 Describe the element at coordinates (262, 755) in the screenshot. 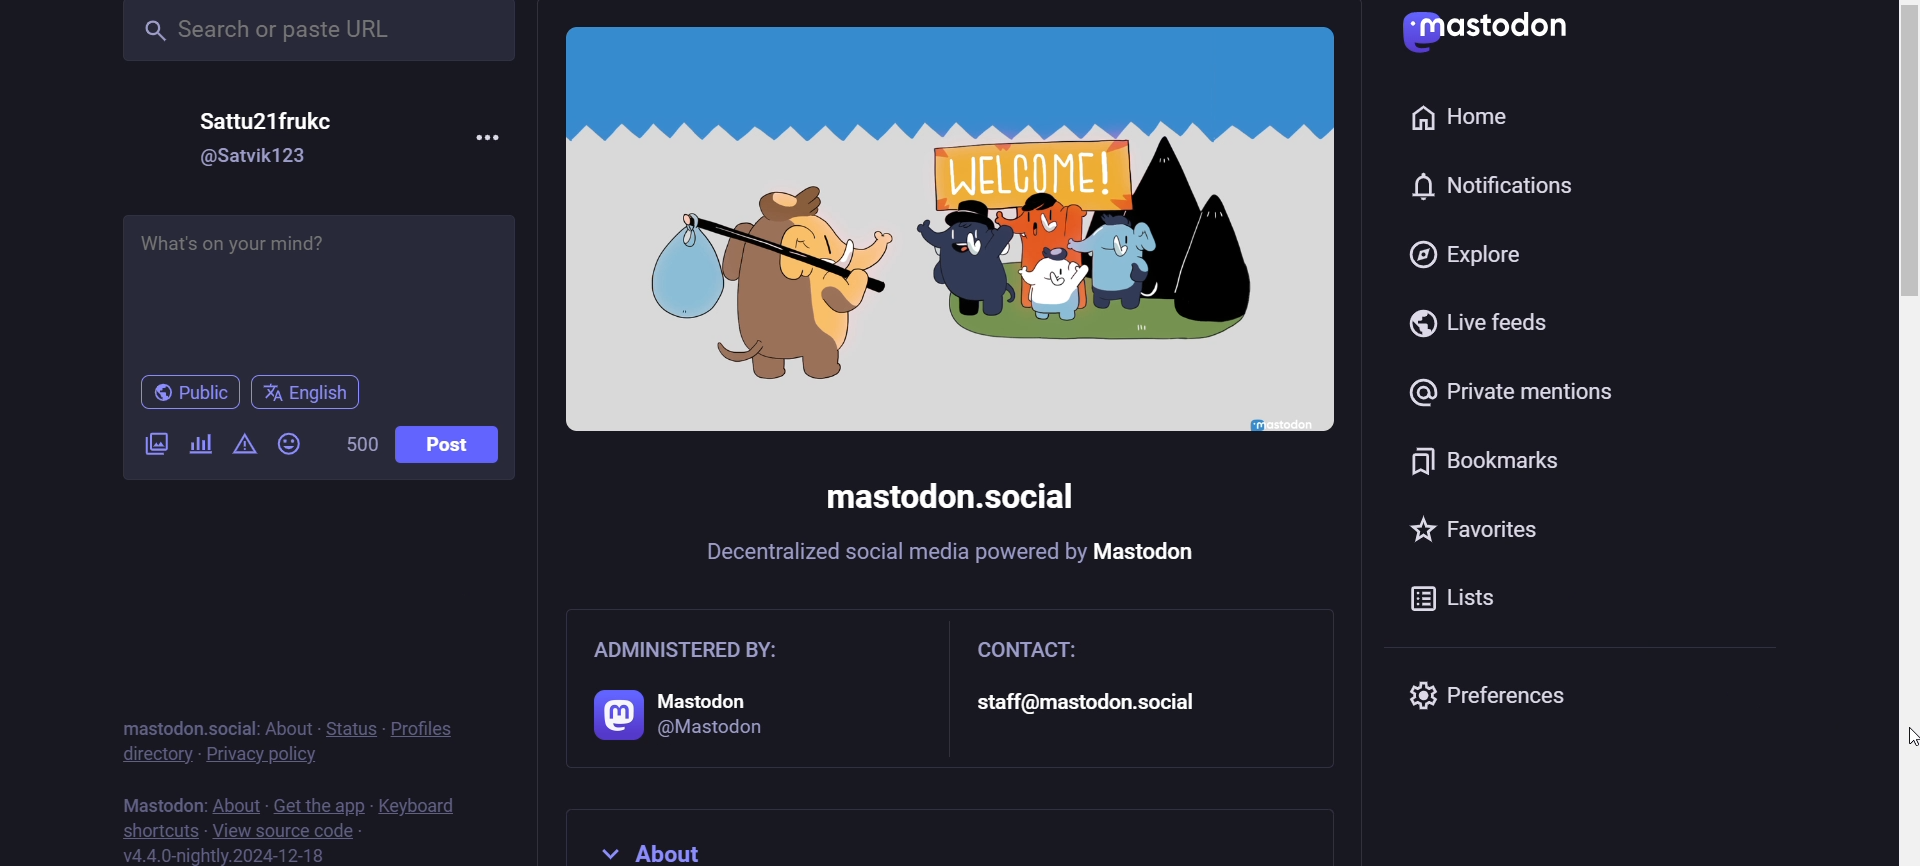

I see `privacy policy` at that location.